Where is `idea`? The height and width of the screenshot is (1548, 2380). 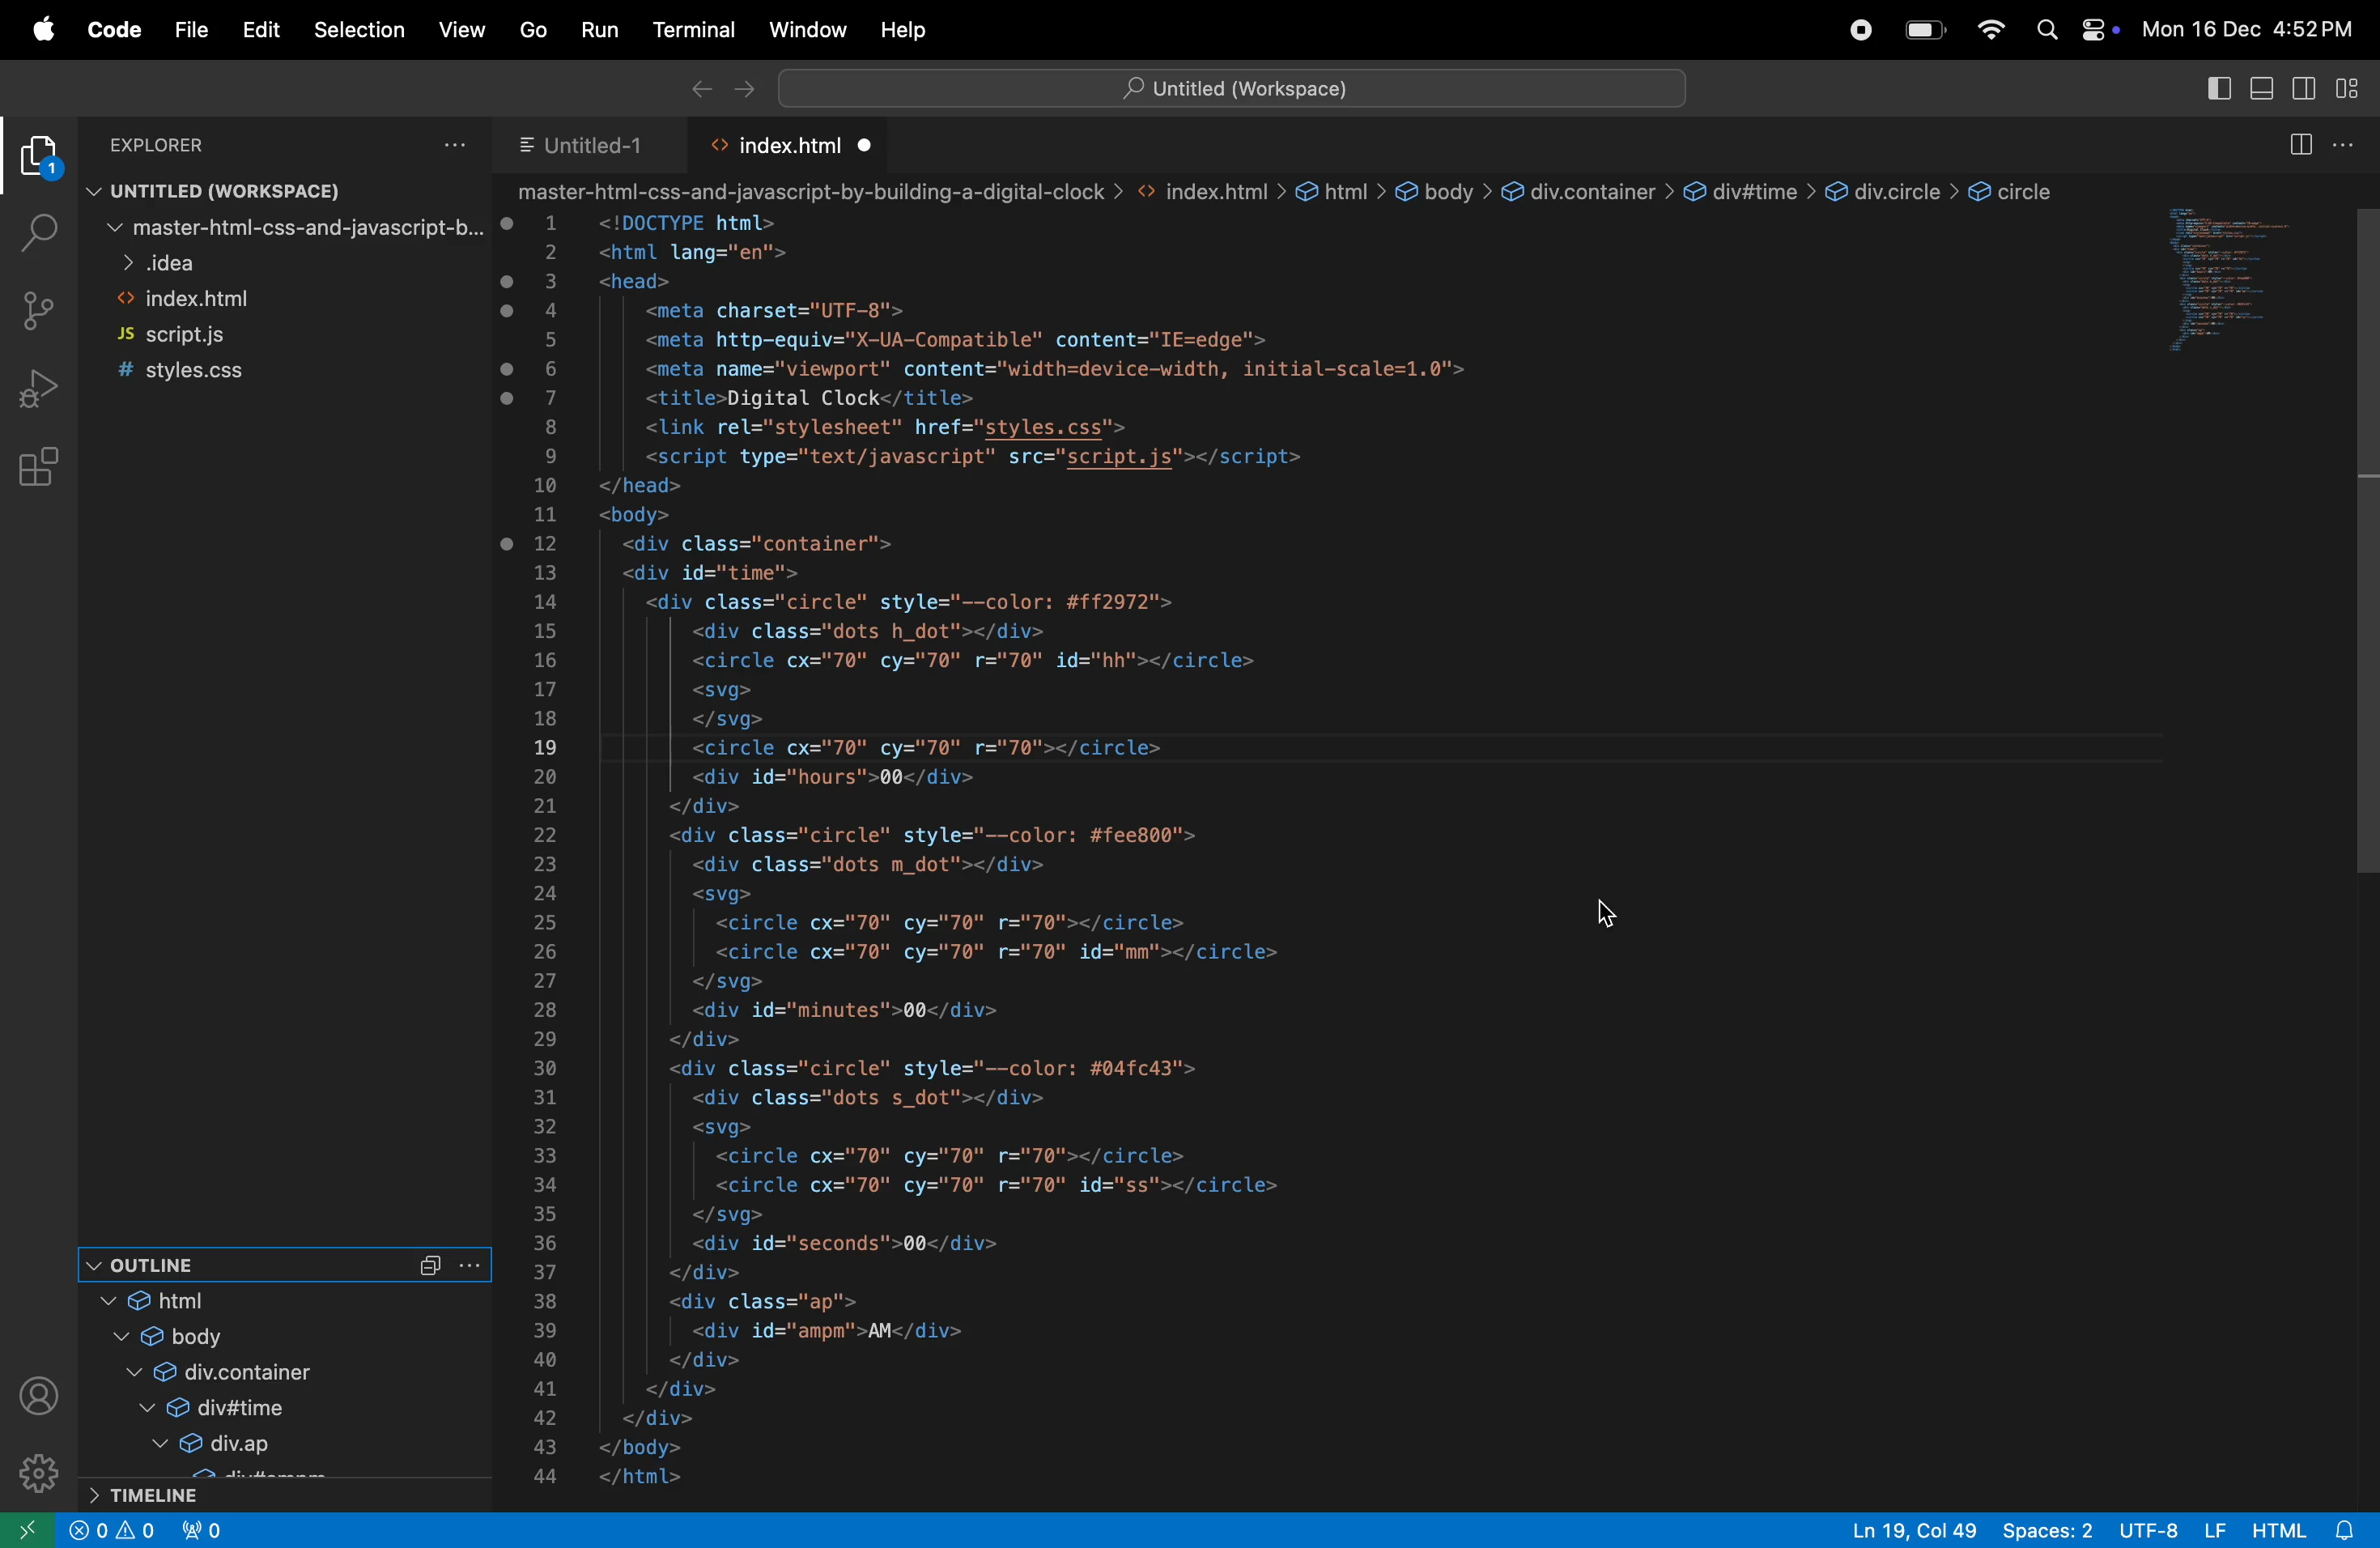
idea is located at coordinates (288, 262).